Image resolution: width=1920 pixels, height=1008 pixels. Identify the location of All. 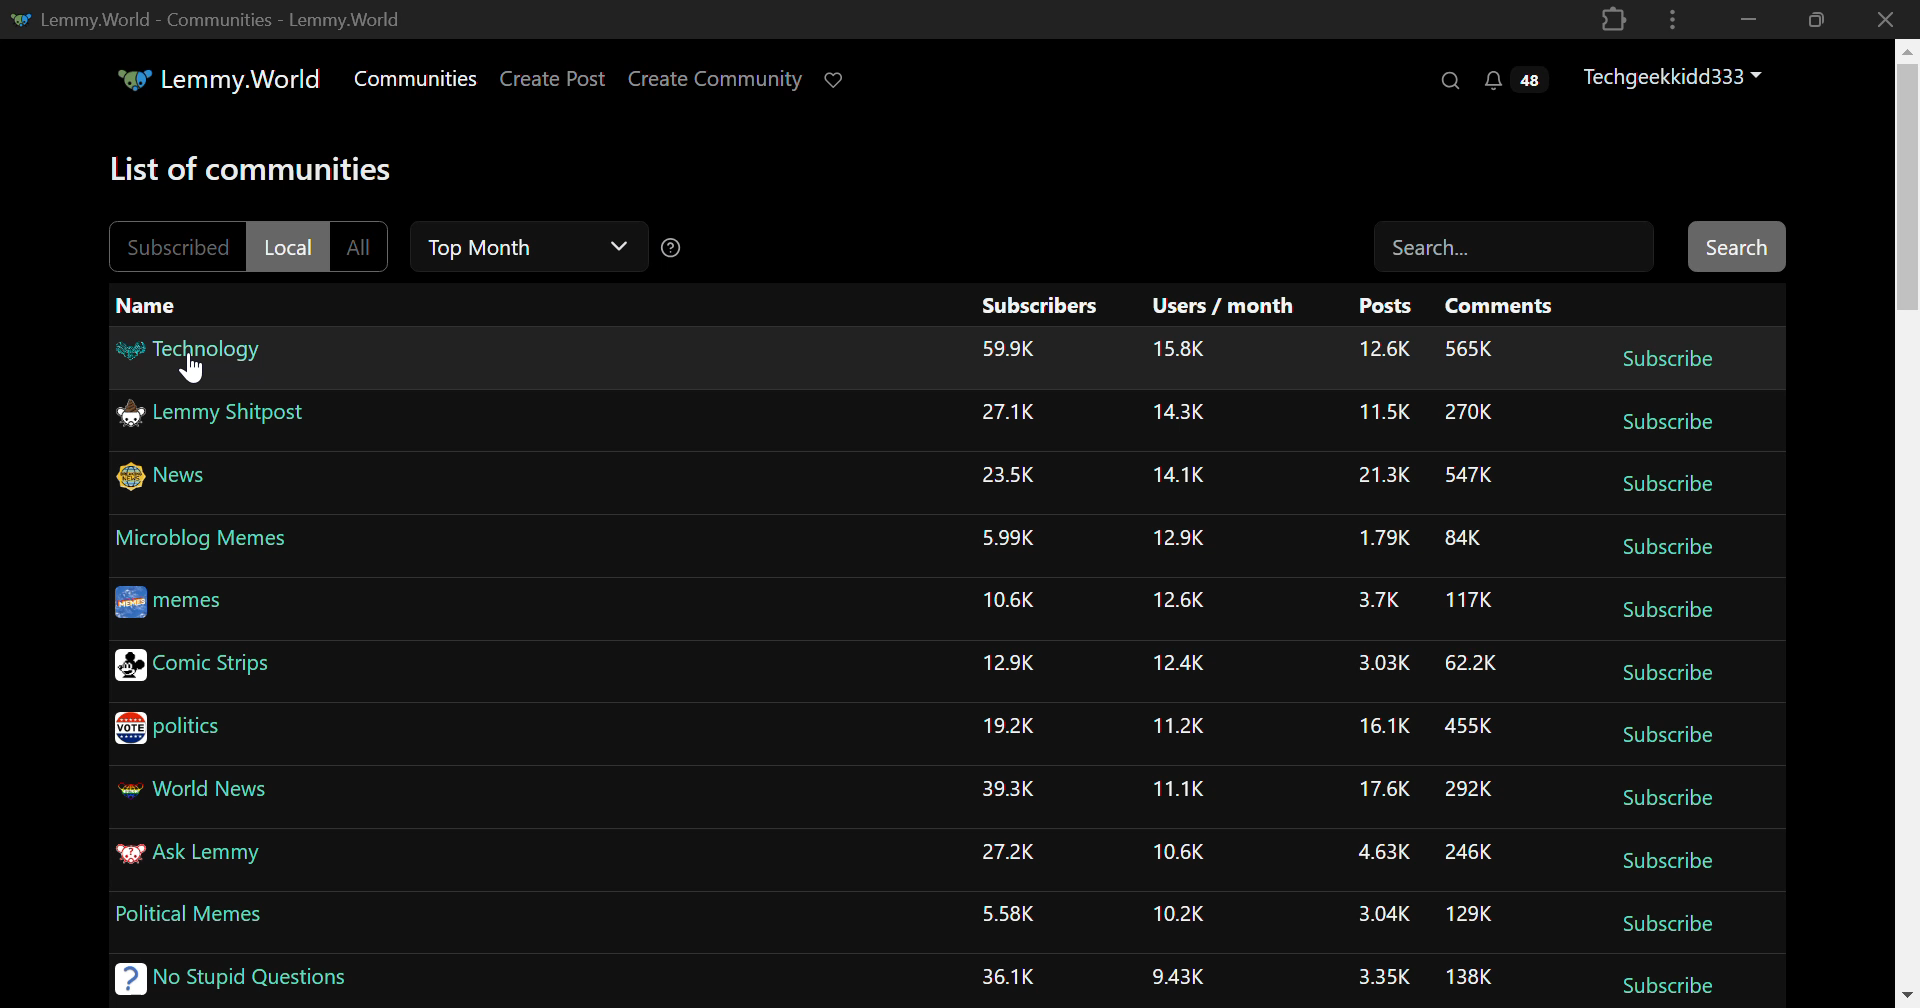
(356, 247).